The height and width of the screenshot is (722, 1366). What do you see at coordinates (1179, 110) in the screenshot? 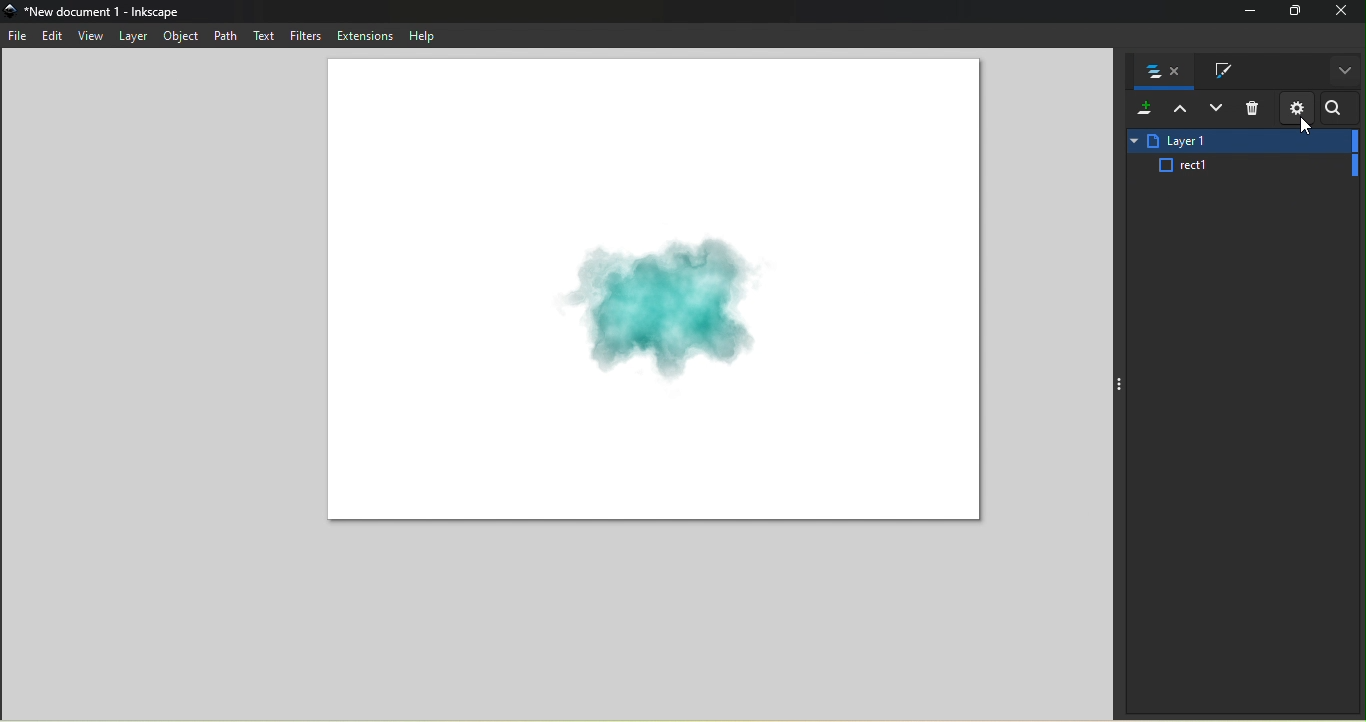
I see `Raise selection one step` at bounding box center [1179, 110].